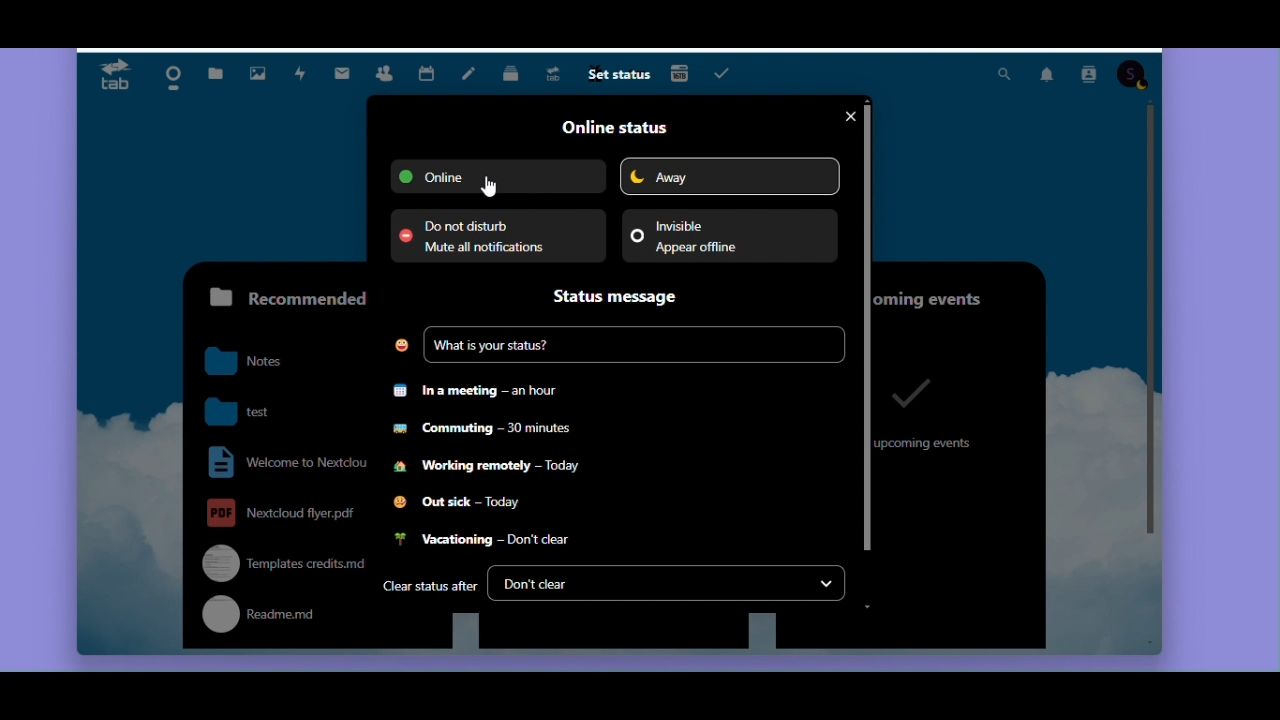 The image size is (1280, 720). What do you see at coordinates (283, 297) in the screenshot?
I see `Recommended files` at bounding box center [283, 297].